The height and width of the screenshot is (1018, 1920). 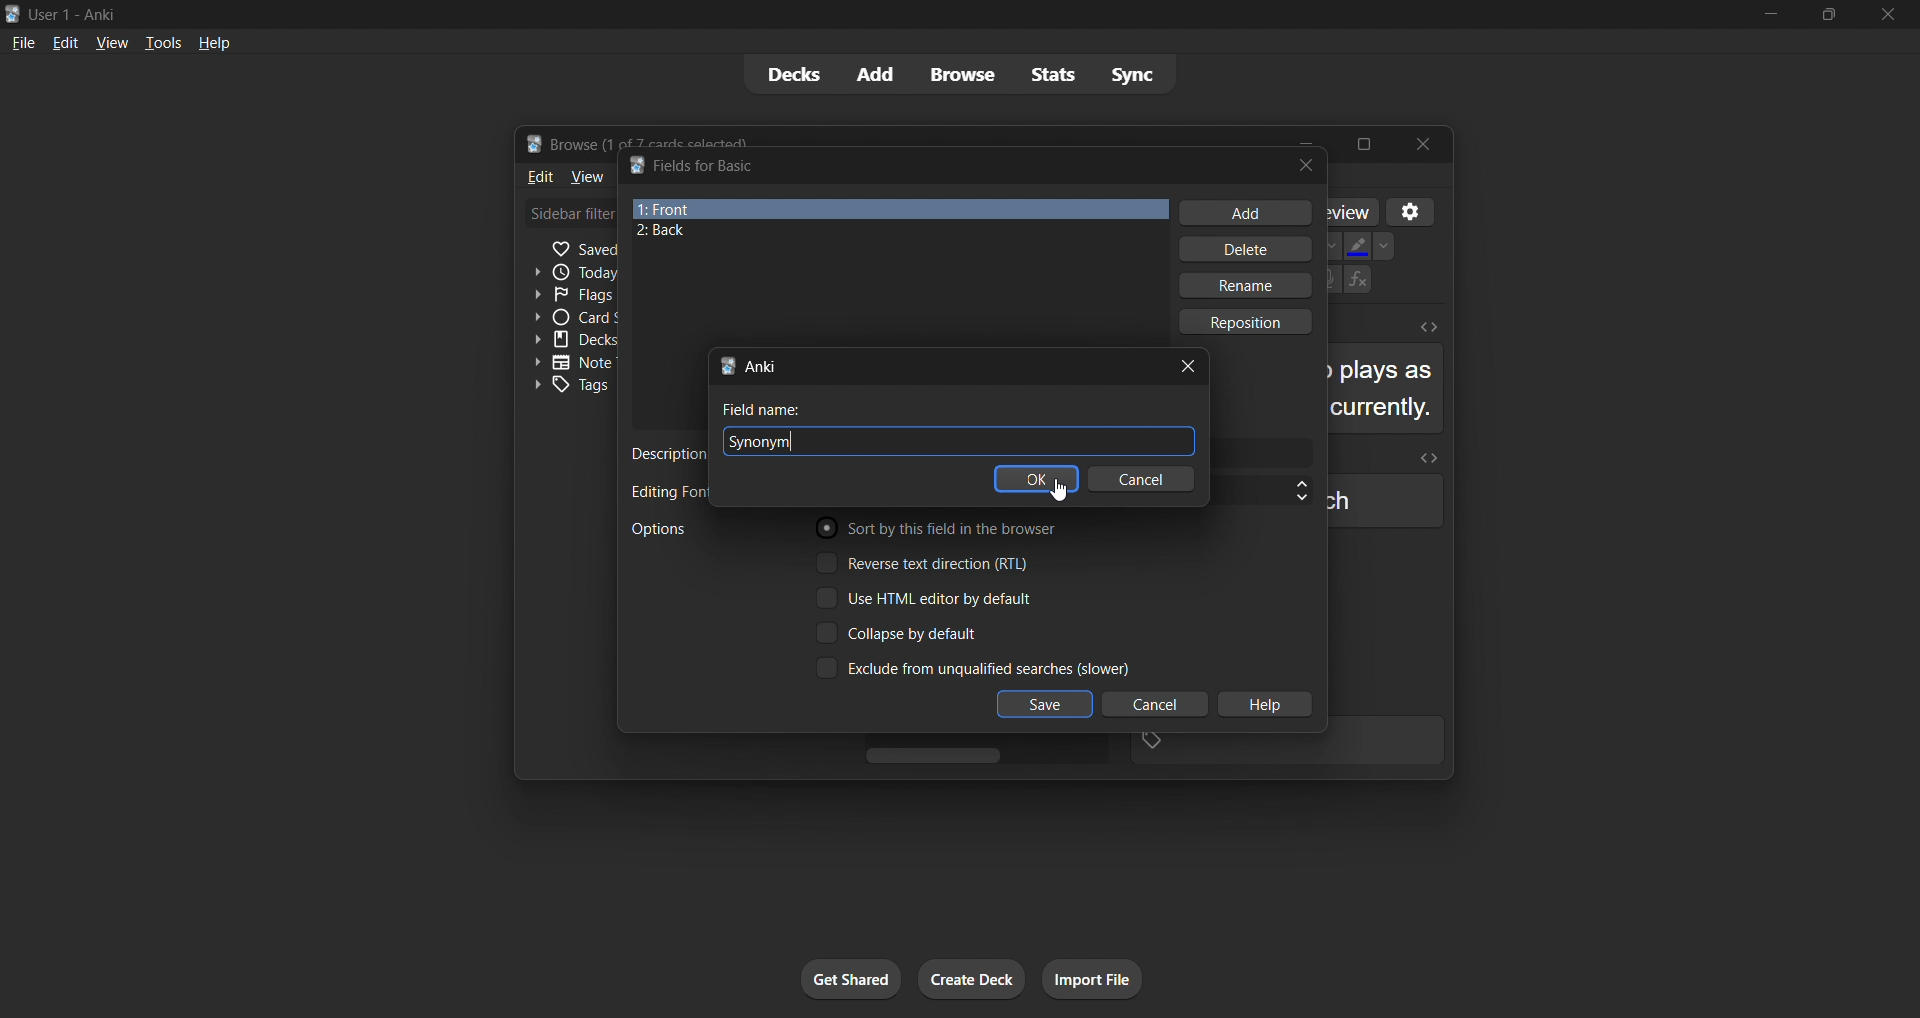 What do you see at coordinates (1242, 211) in the screenshot?
I see `add field` at bounding box center [1242, 211].